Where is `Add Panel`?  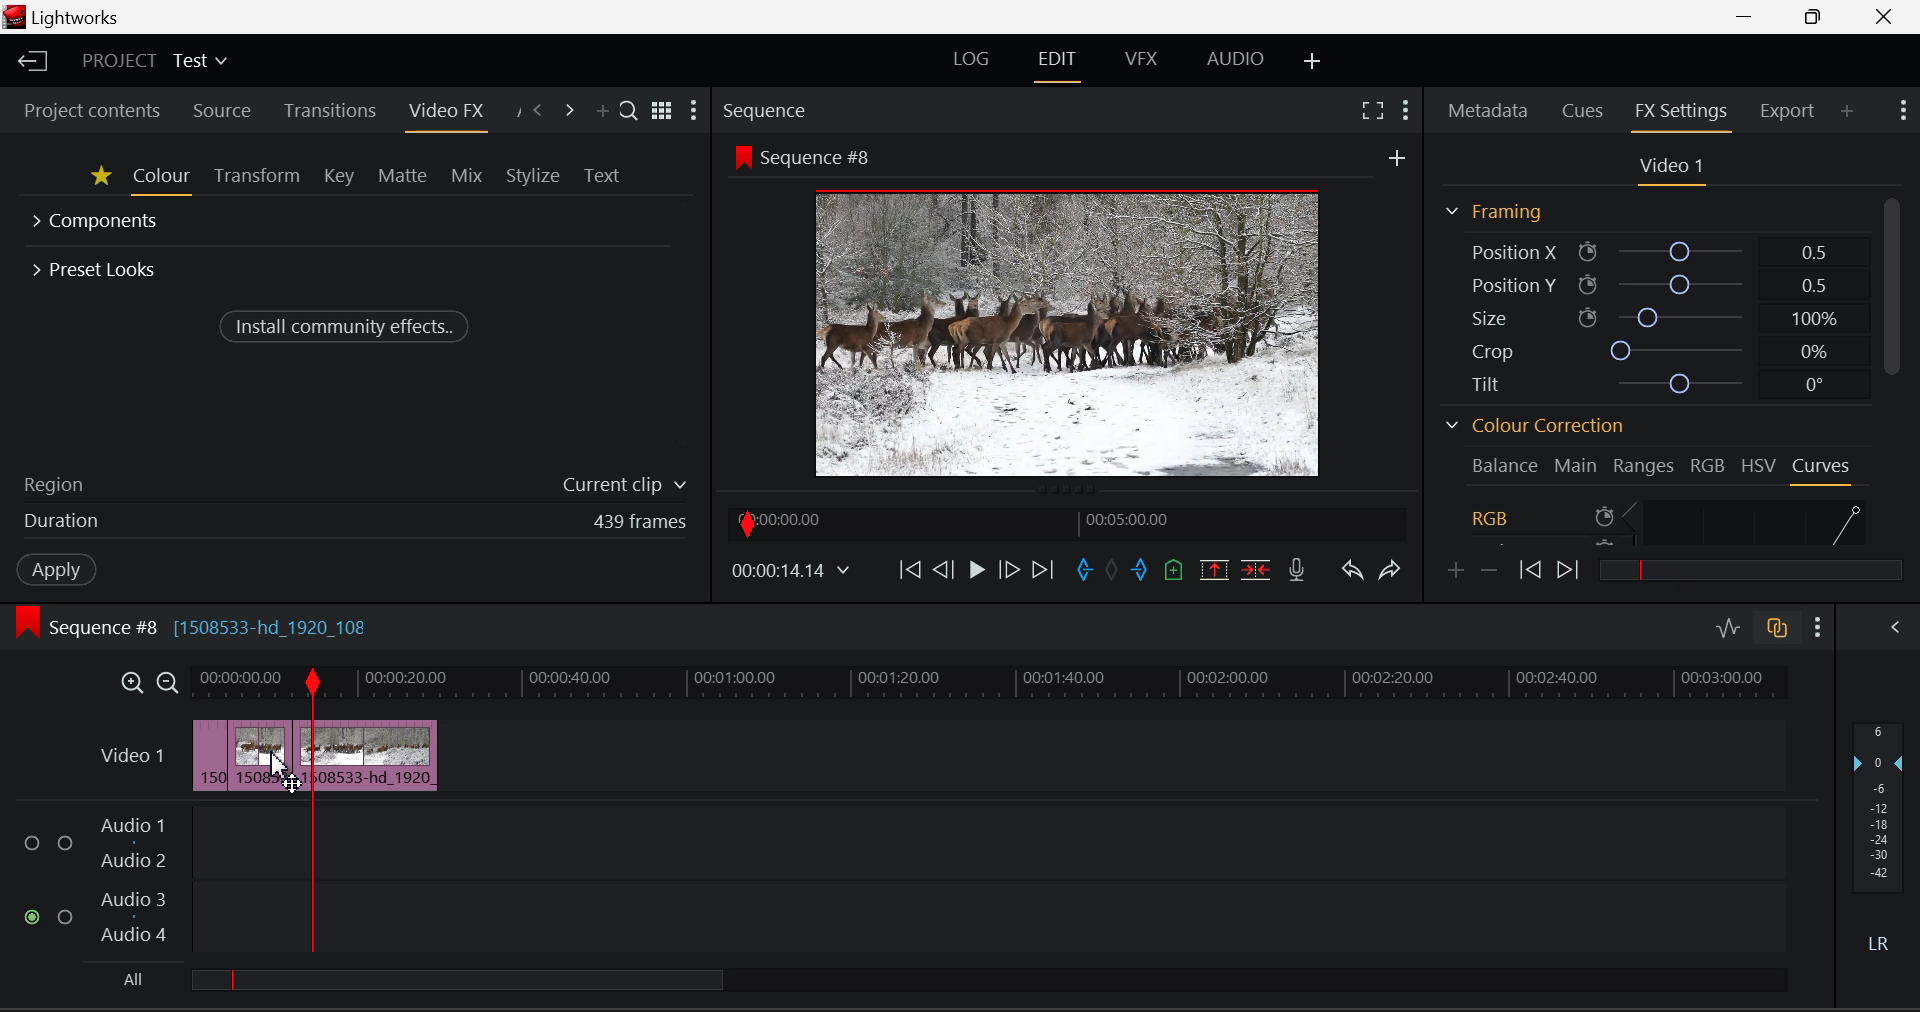 Add Panel is located at coordinates (600, 107).